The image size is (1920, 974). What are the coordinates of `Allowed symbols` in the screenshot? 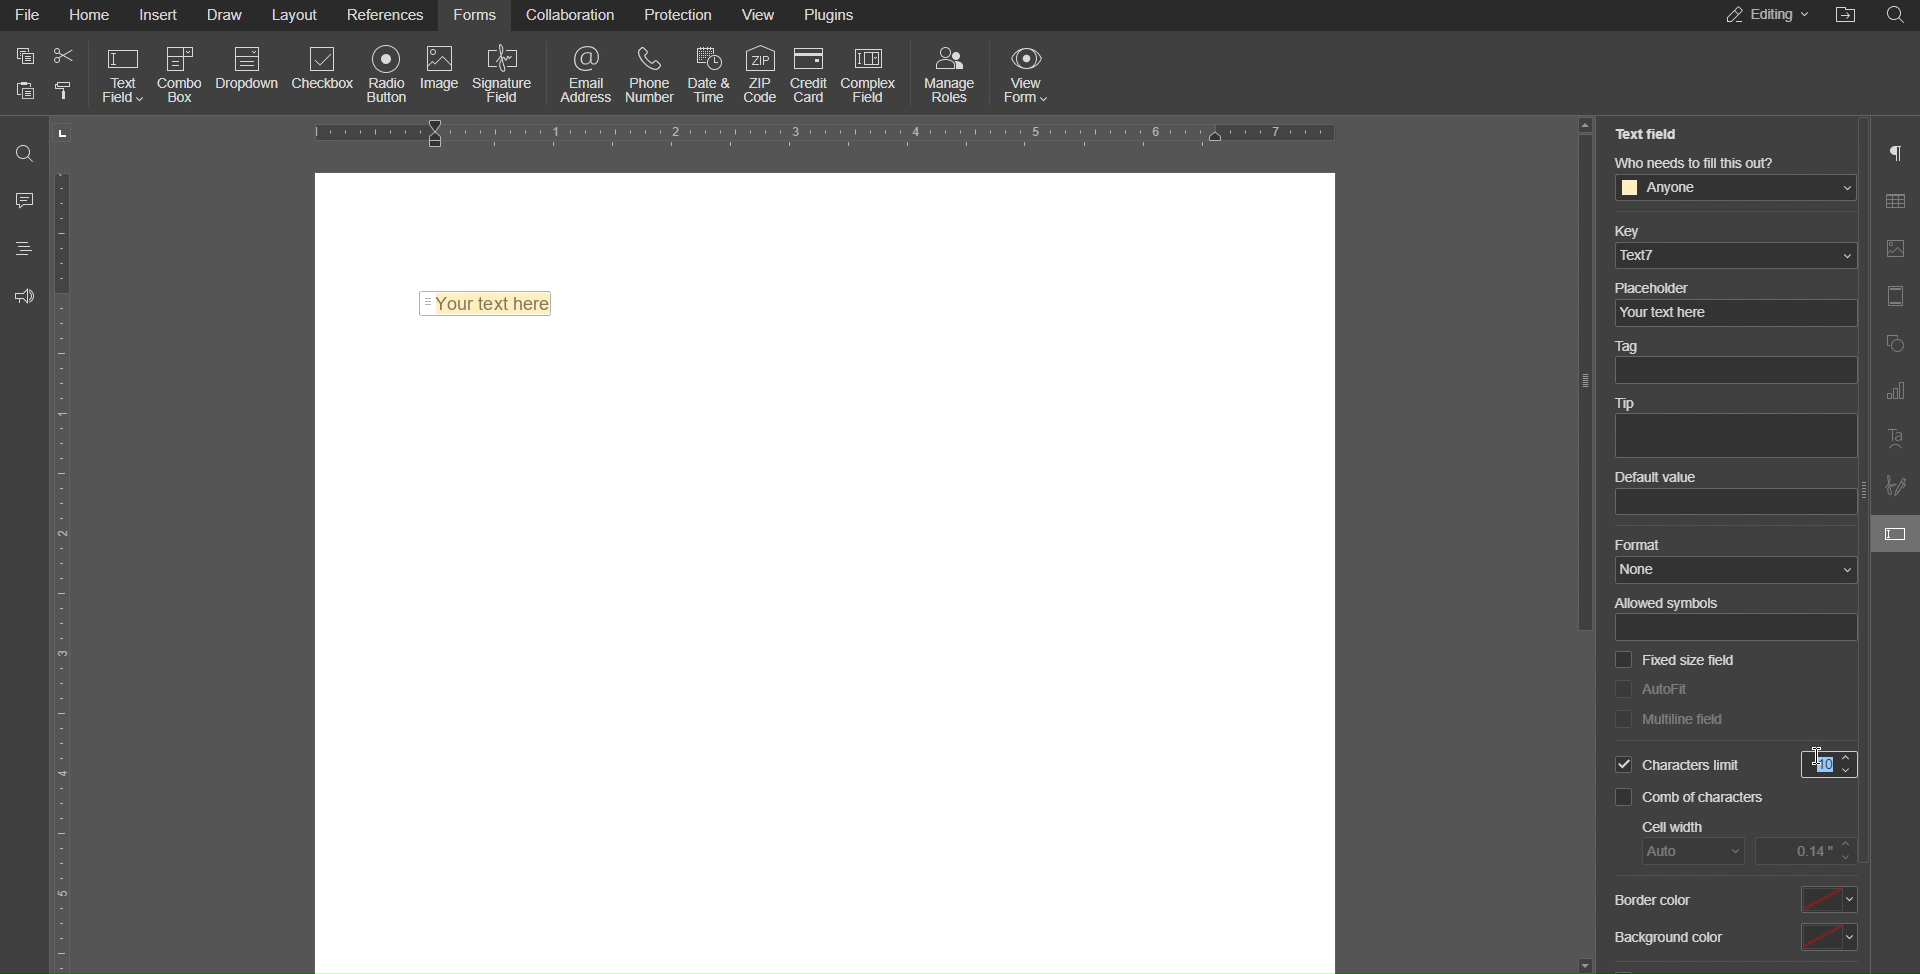 It's located at (1734, 620).